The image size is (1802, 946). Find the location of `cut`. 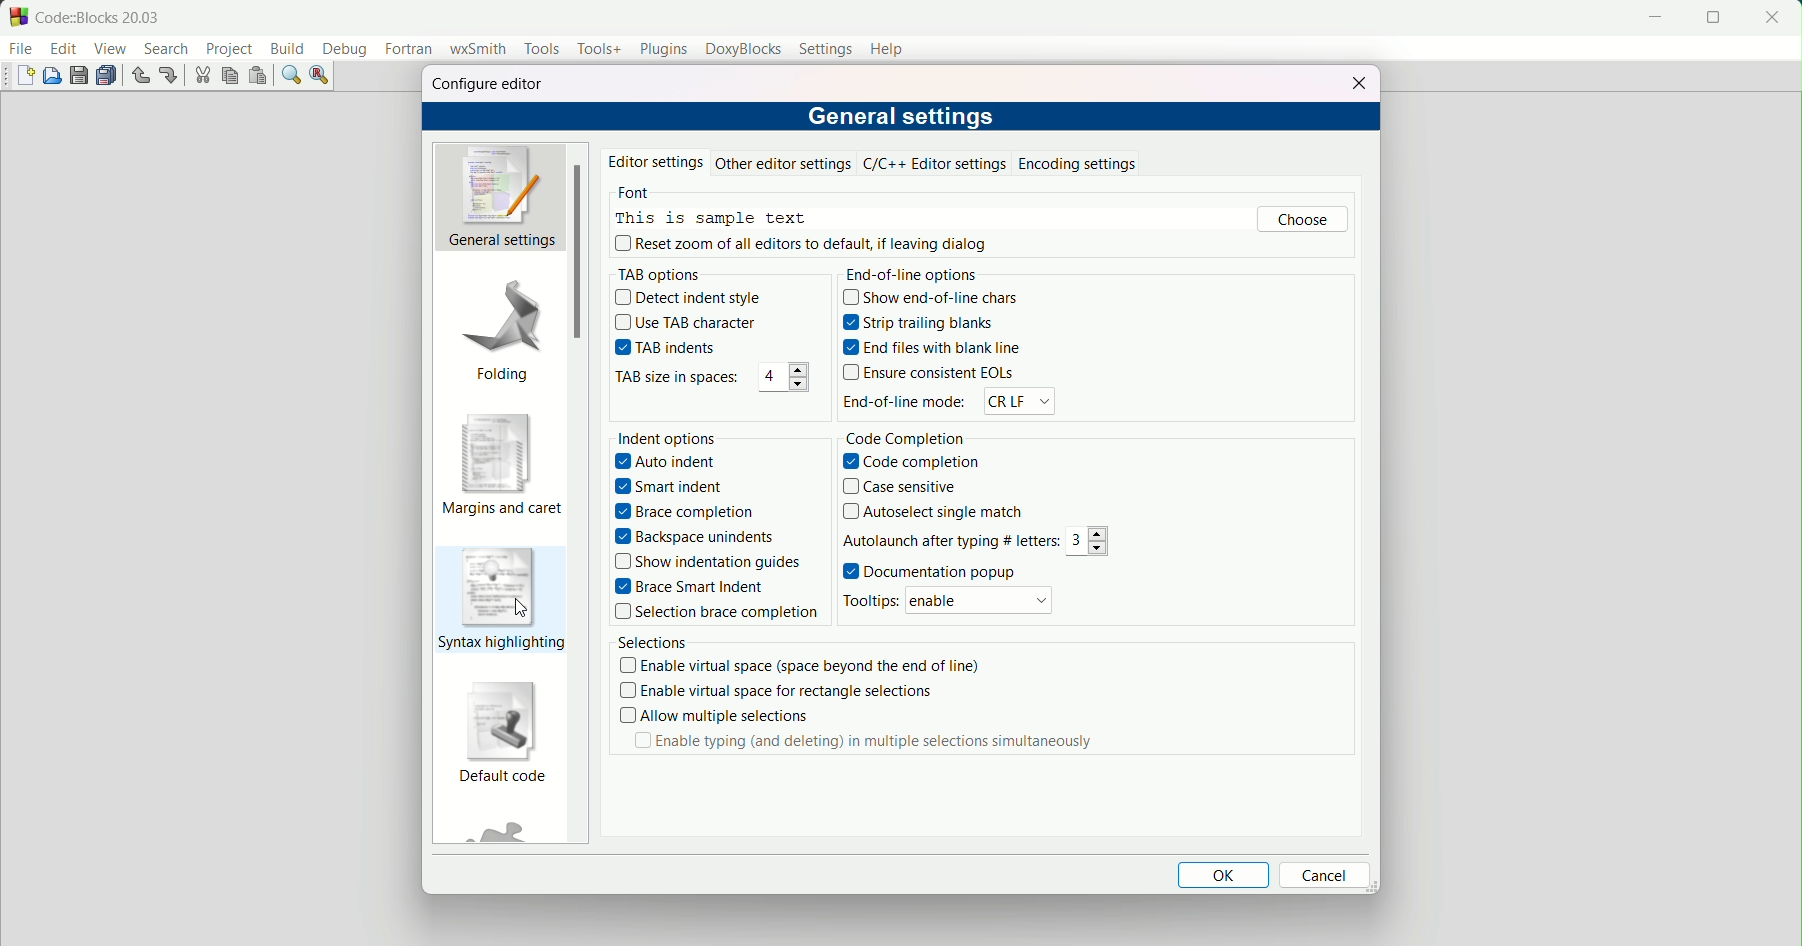

cut is located at coordinates (202, 76).